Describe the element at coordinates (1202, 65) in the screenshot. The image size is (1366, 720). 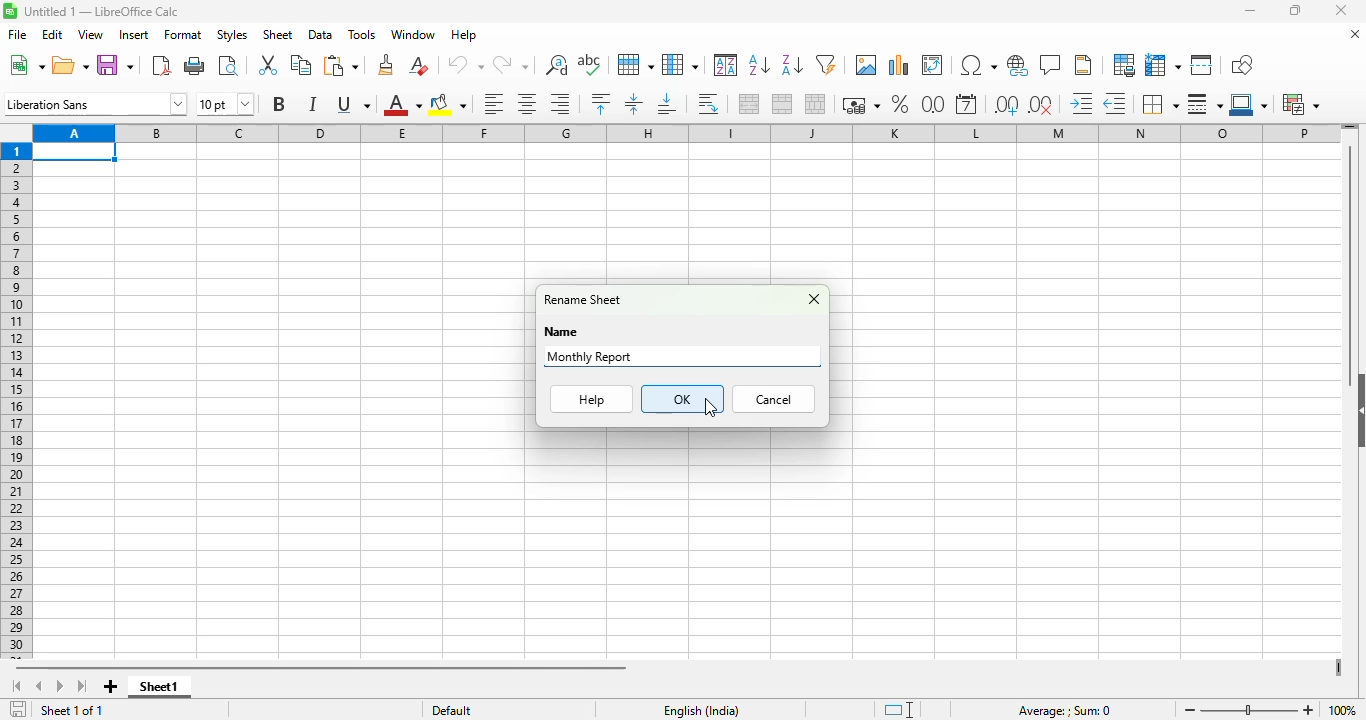
I see `split window` at that location.